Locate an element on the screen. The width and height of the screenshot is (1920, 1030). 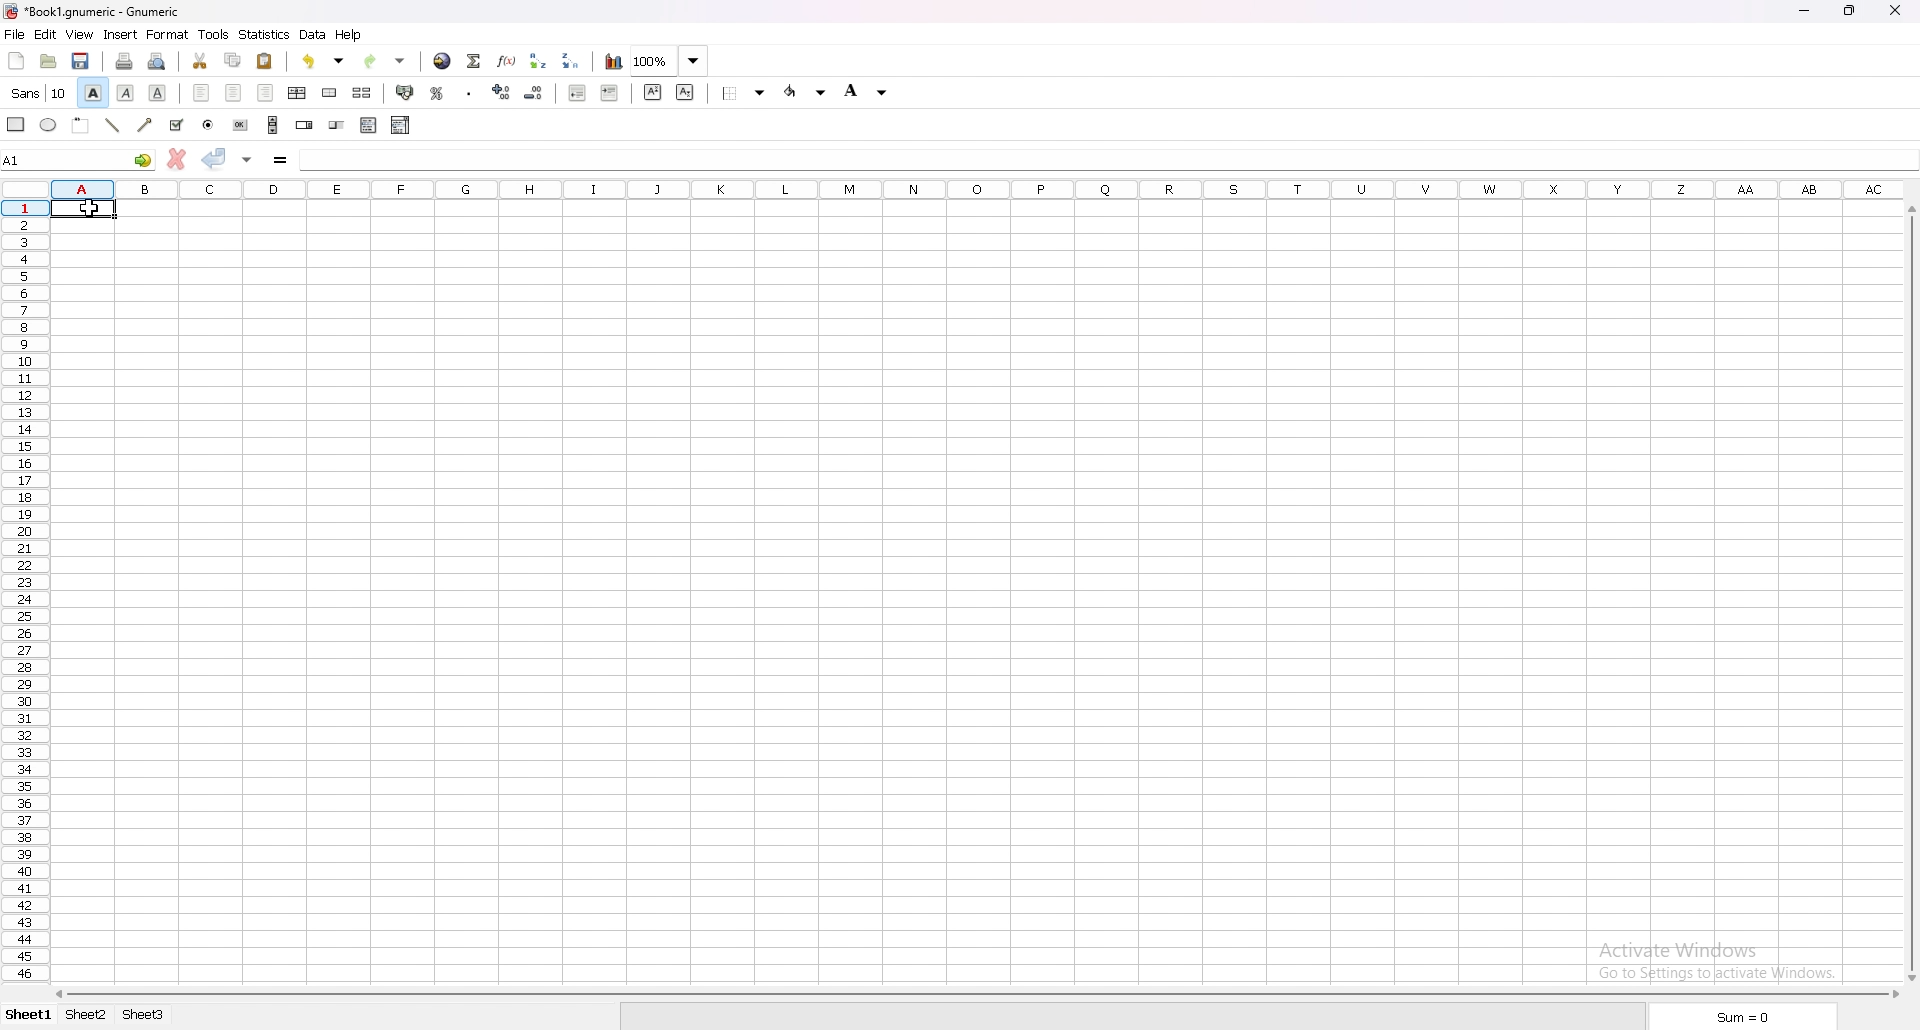
help is located at coordinates (348, 35).